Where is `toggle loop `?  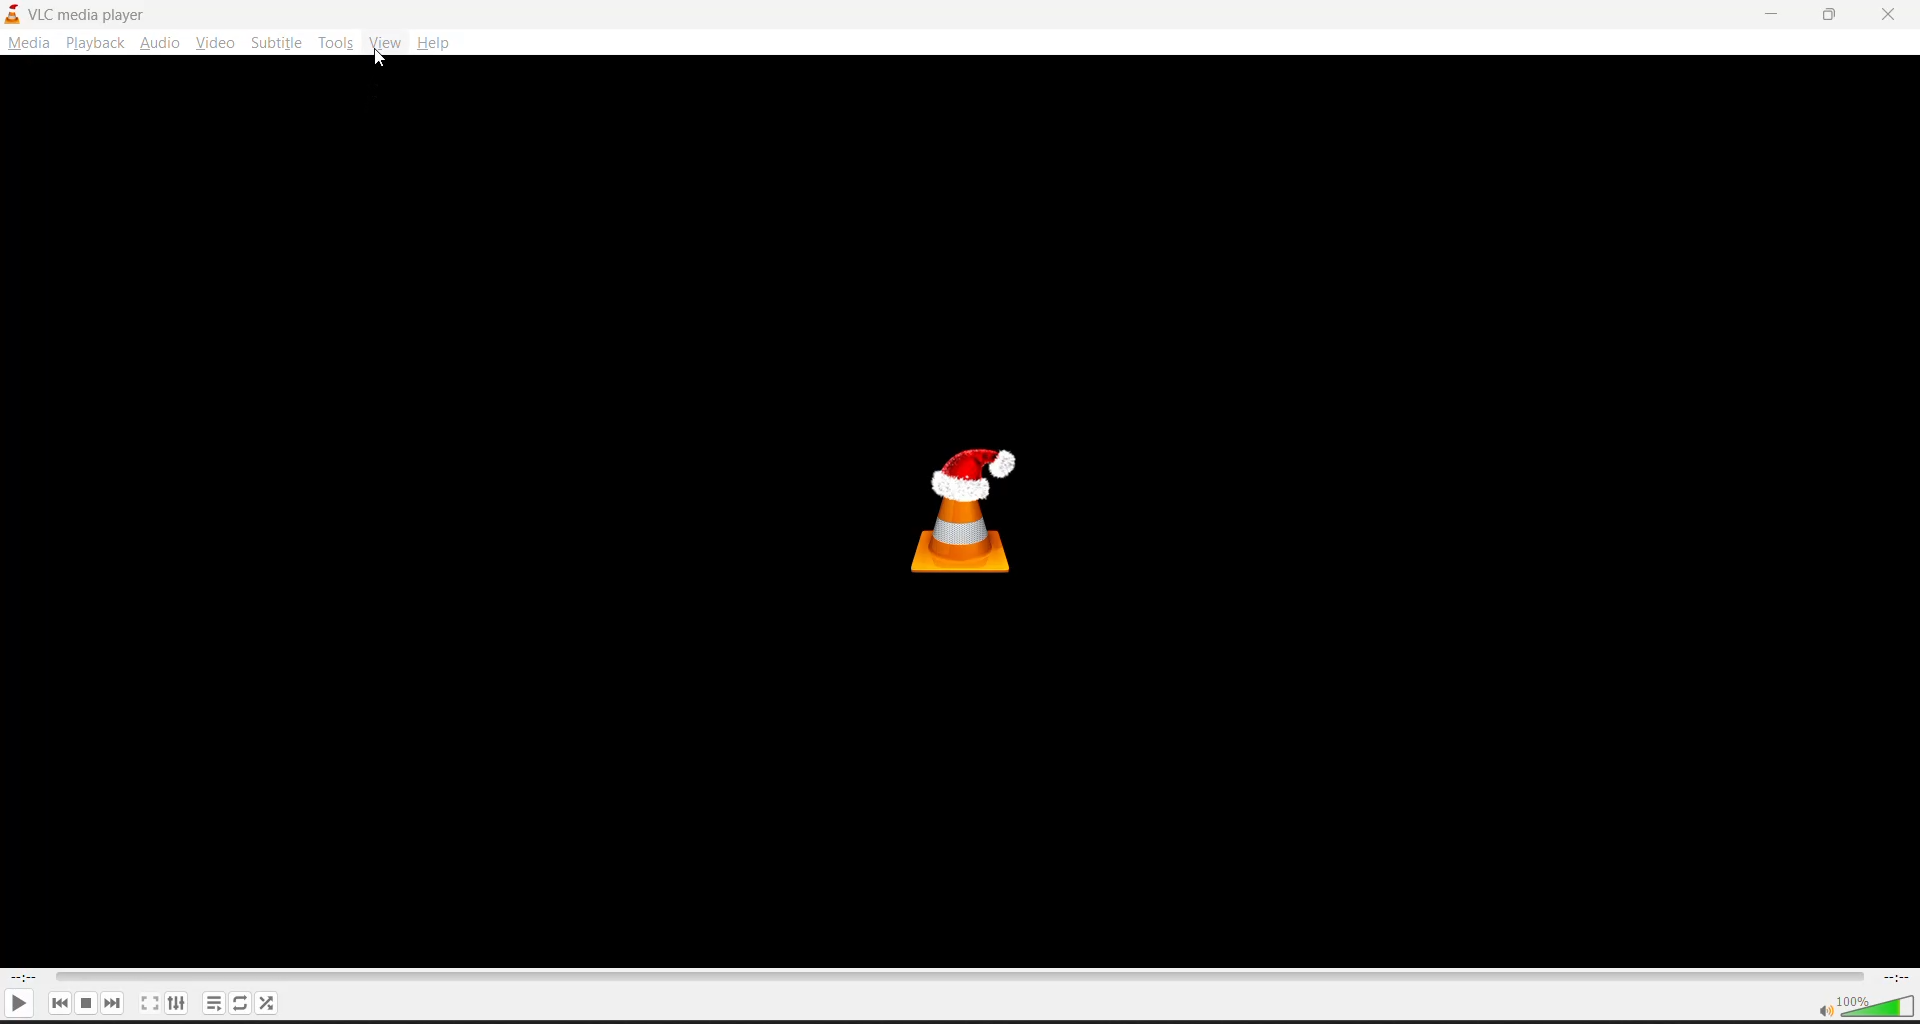 toggle loop  is located at coordinates (243, 1004).